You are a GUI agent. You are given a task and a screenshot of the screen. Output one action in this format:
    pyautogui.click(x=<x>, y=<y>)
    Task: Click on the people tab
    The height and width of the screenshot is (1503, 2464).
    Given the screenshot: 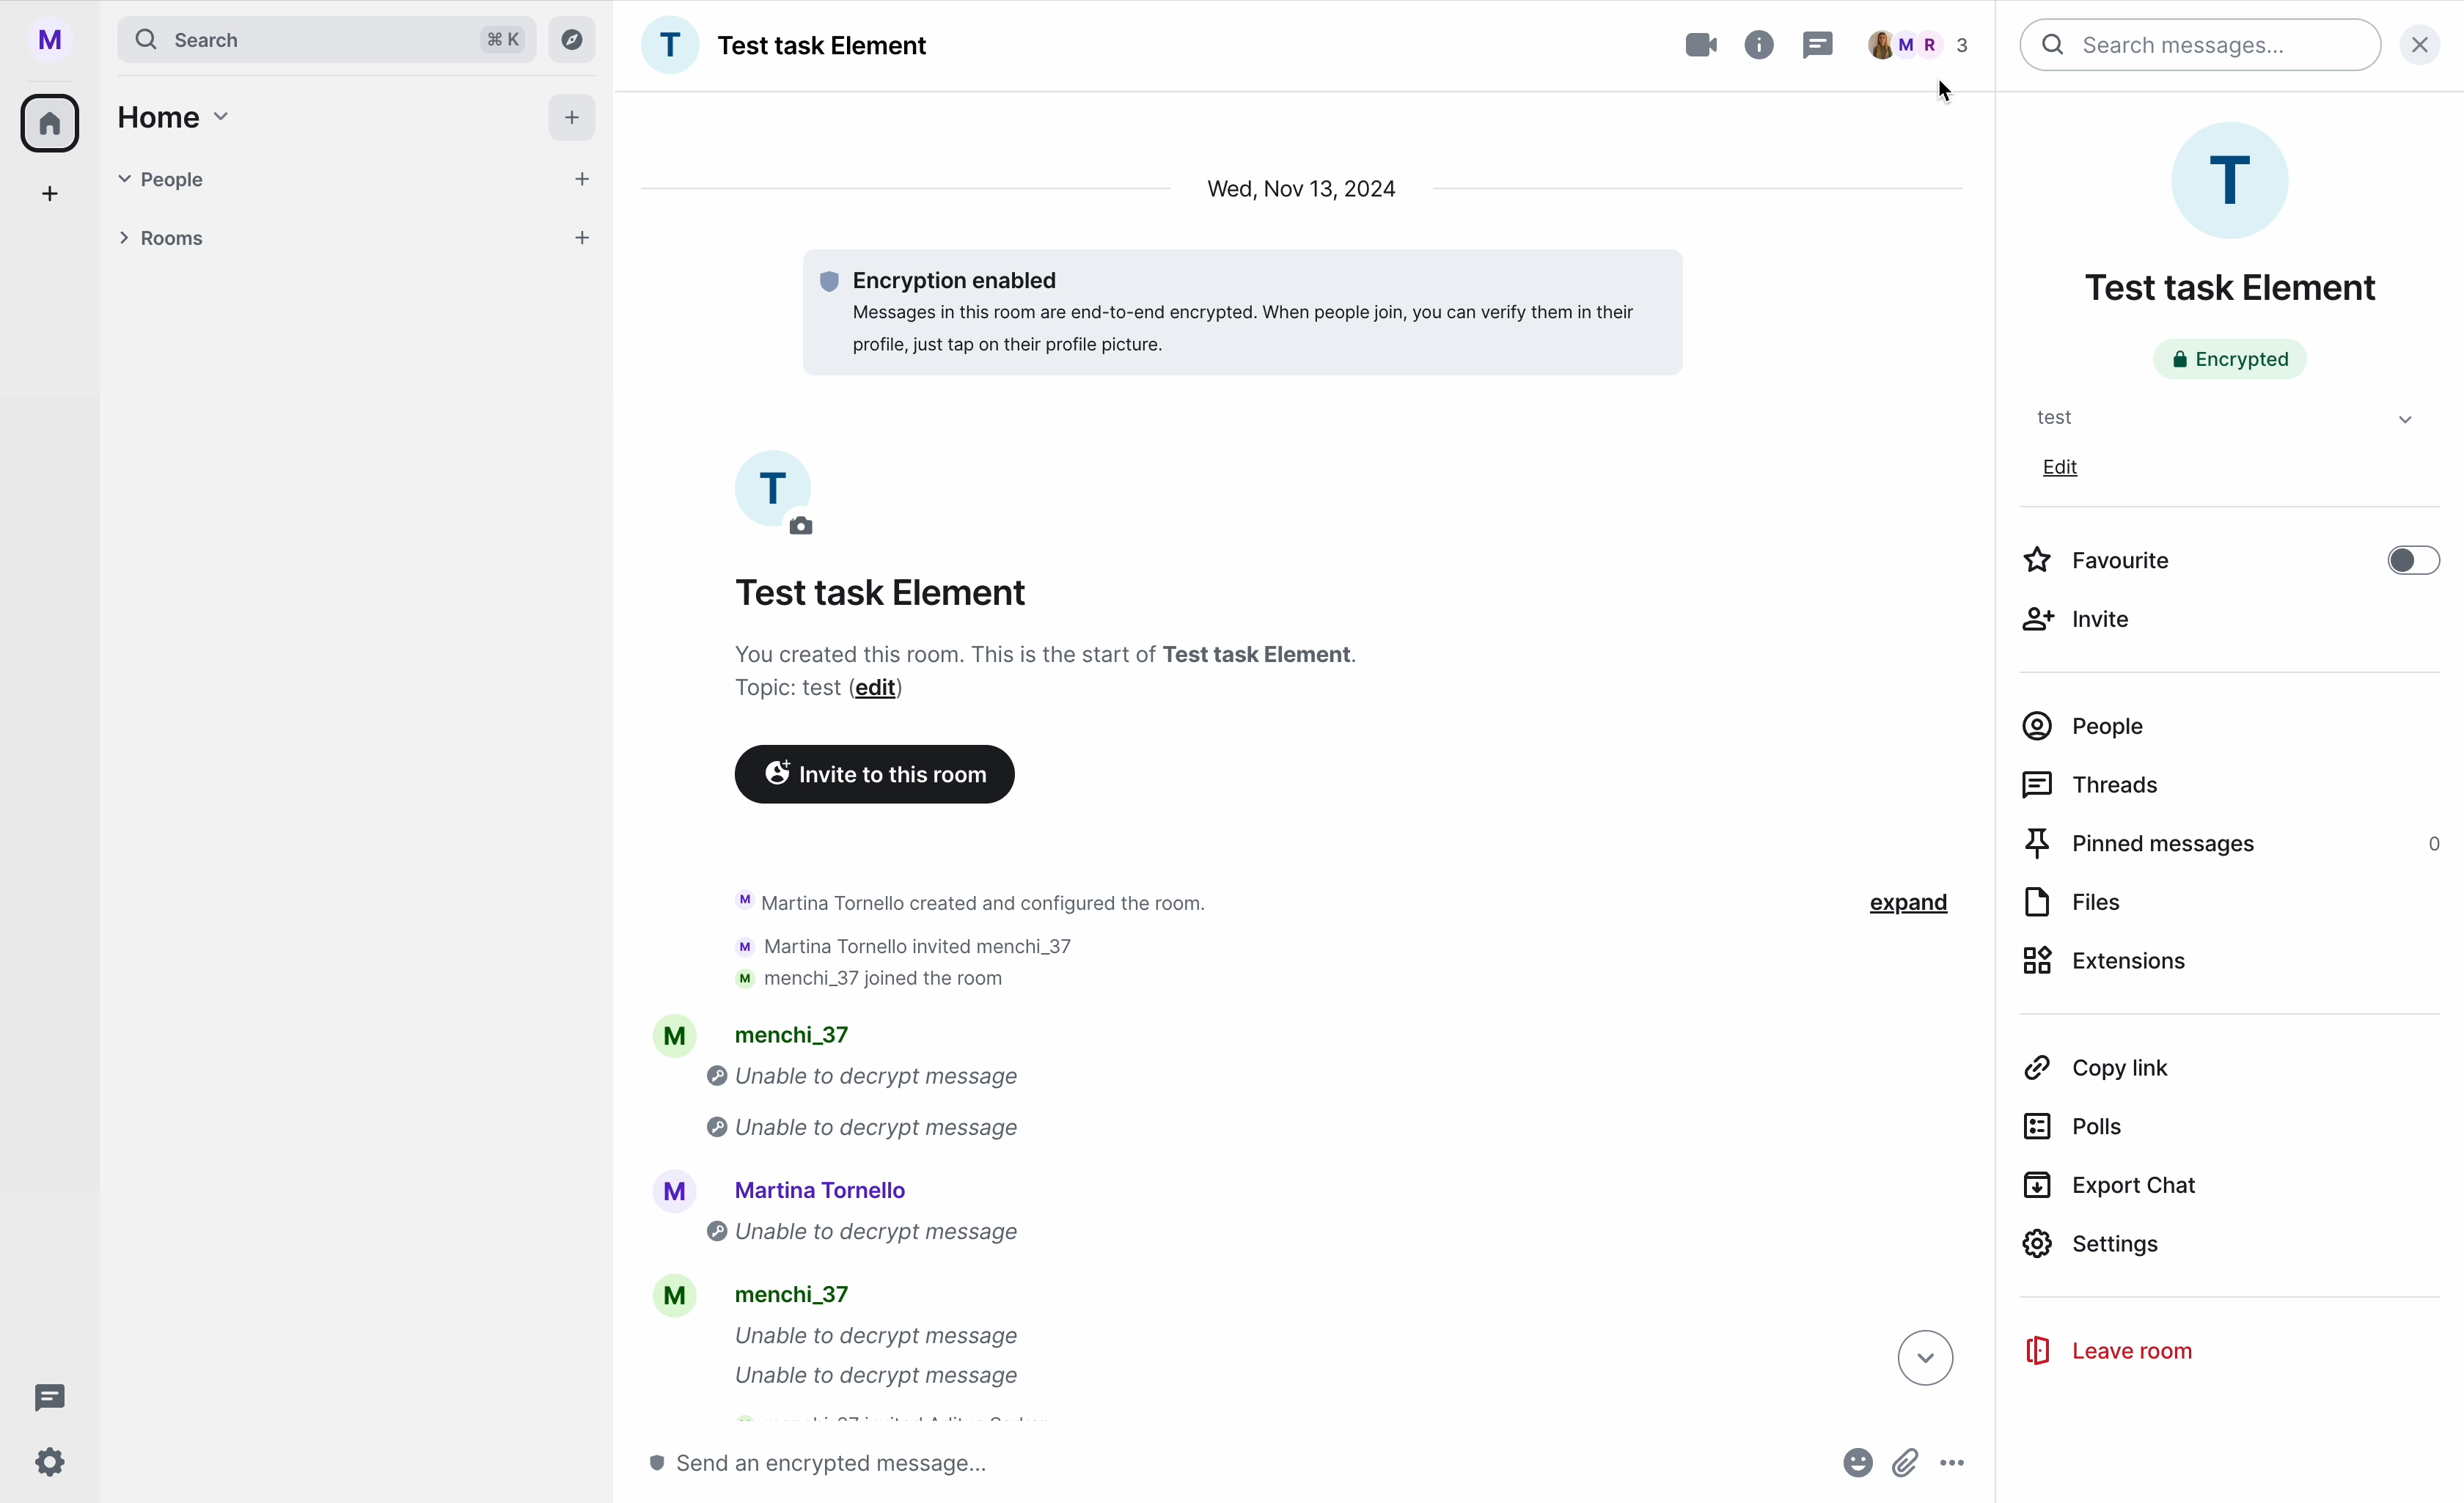 What is the action you would take?
    pyautogui.click(x=363, y=180)
    